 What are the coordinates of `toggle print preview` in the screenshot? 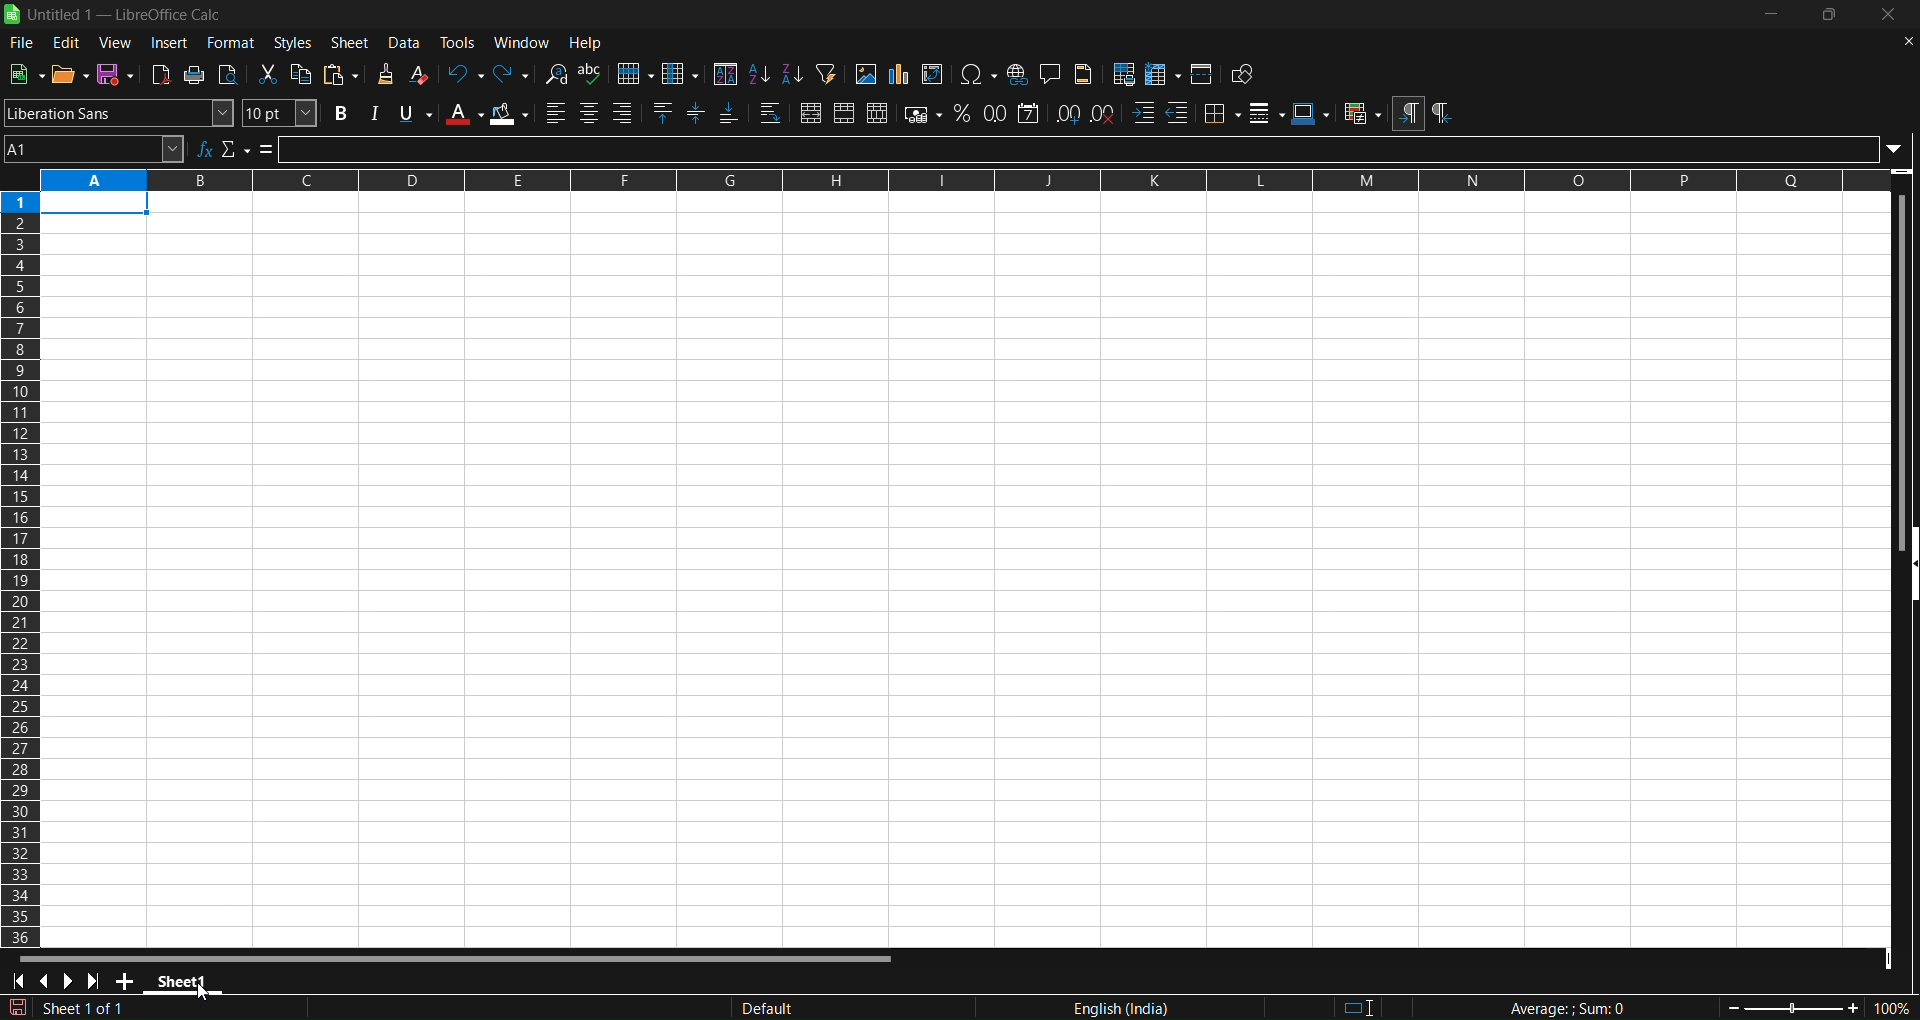 It's located at (229, 75).